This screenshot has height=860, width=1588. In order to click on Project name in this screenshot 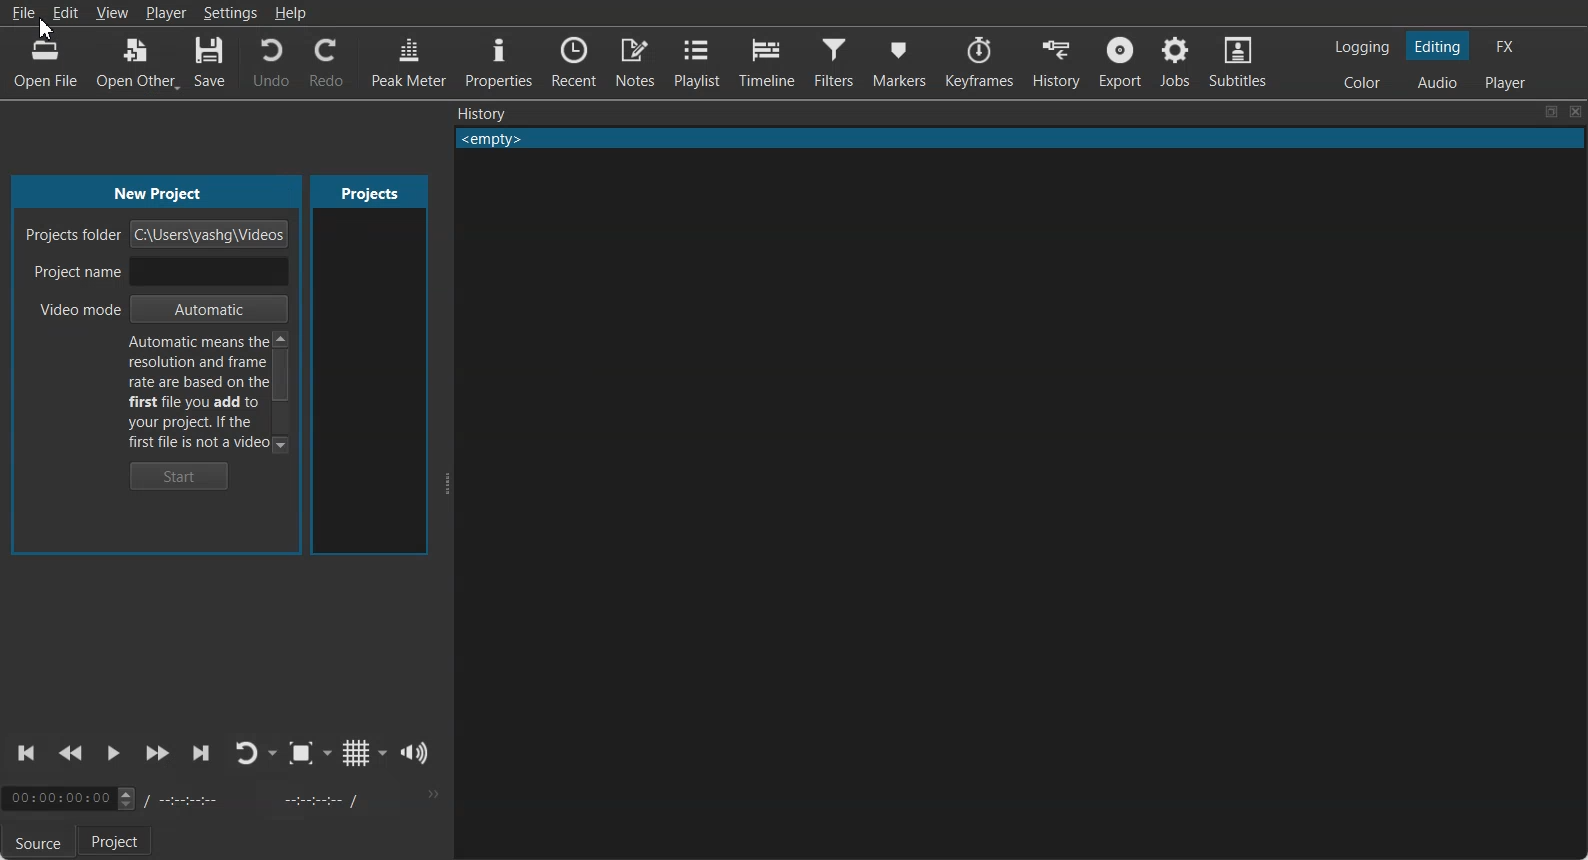, I will do `click(73, 272)`.